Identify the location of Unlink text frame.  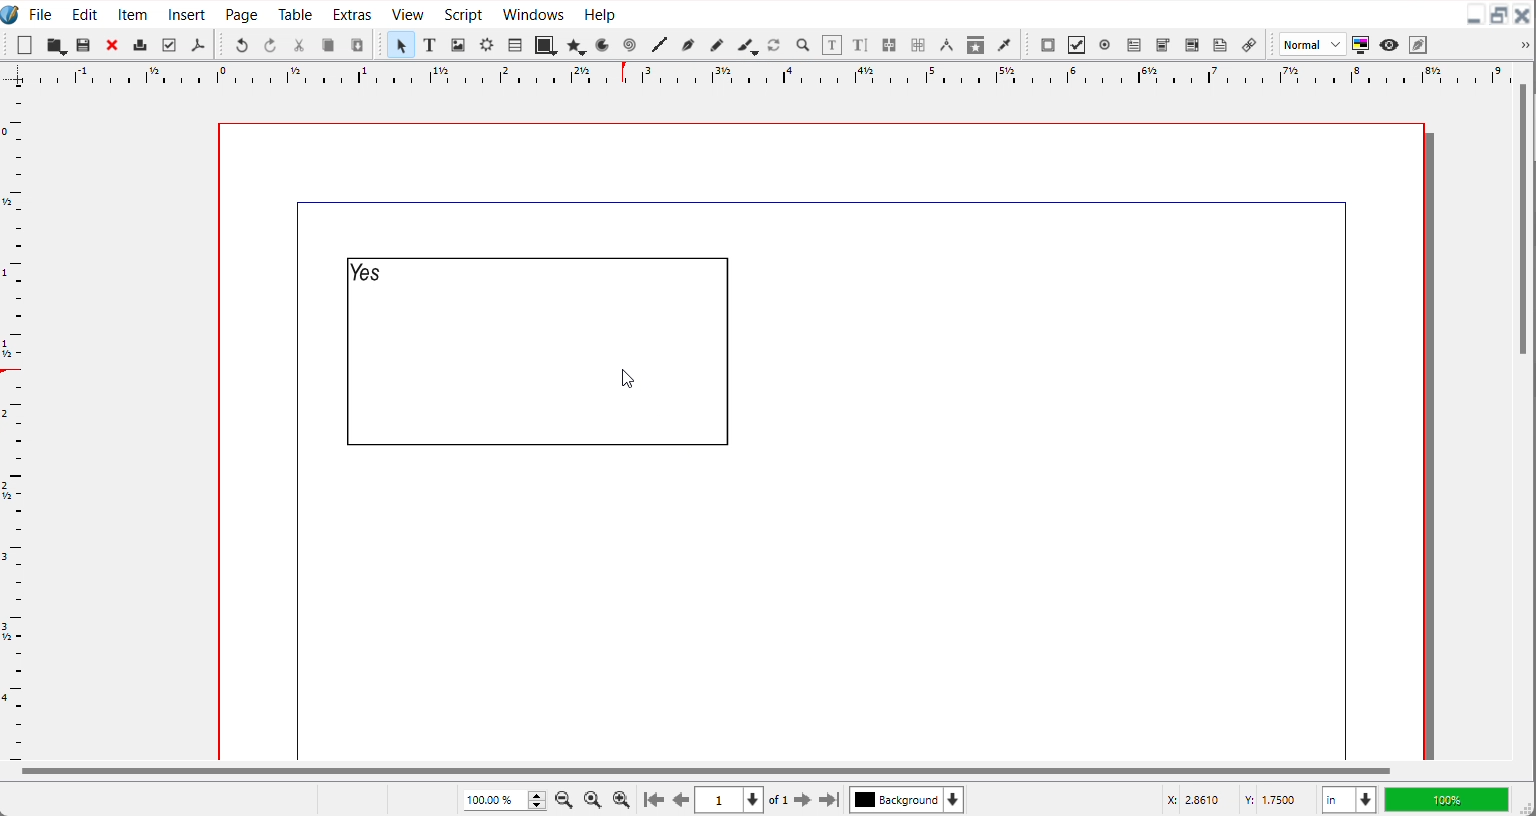
(917, 45).